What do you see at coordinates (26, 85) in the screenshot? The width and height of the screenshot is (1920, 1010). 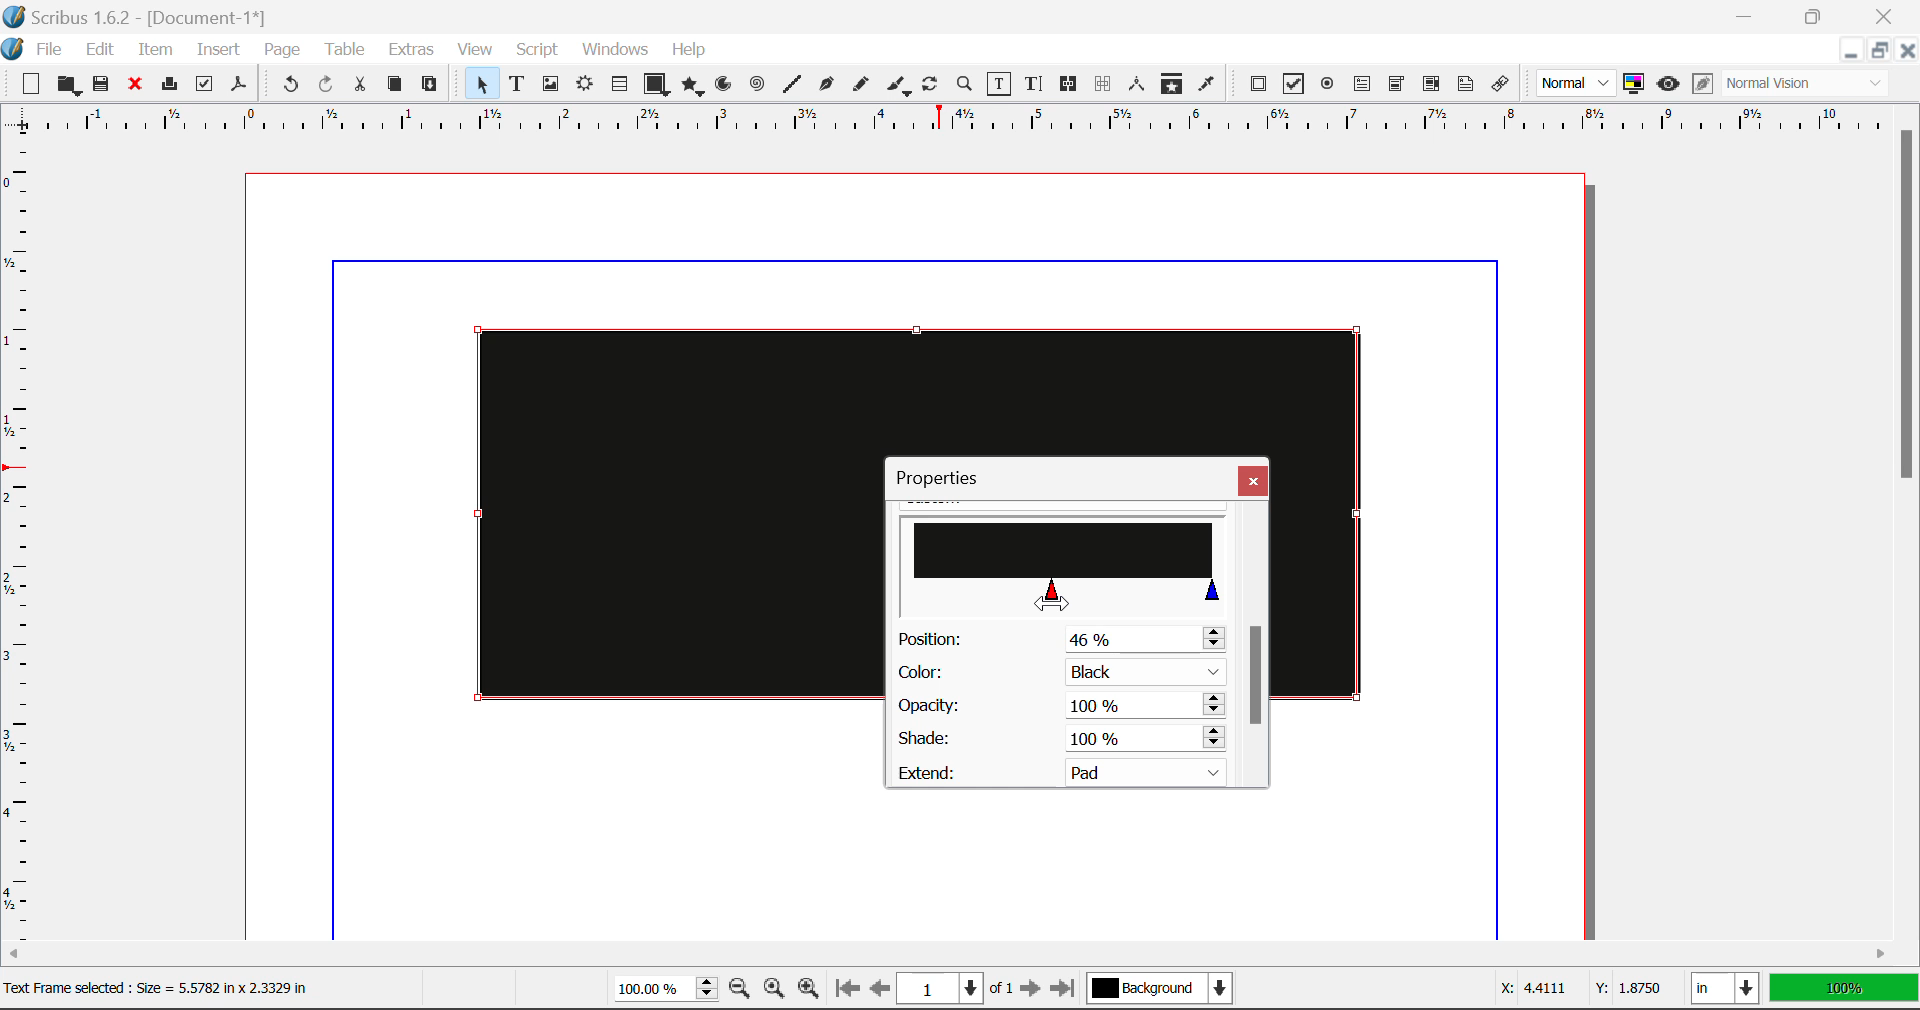 I see `New` at bounding box center [26, 85].